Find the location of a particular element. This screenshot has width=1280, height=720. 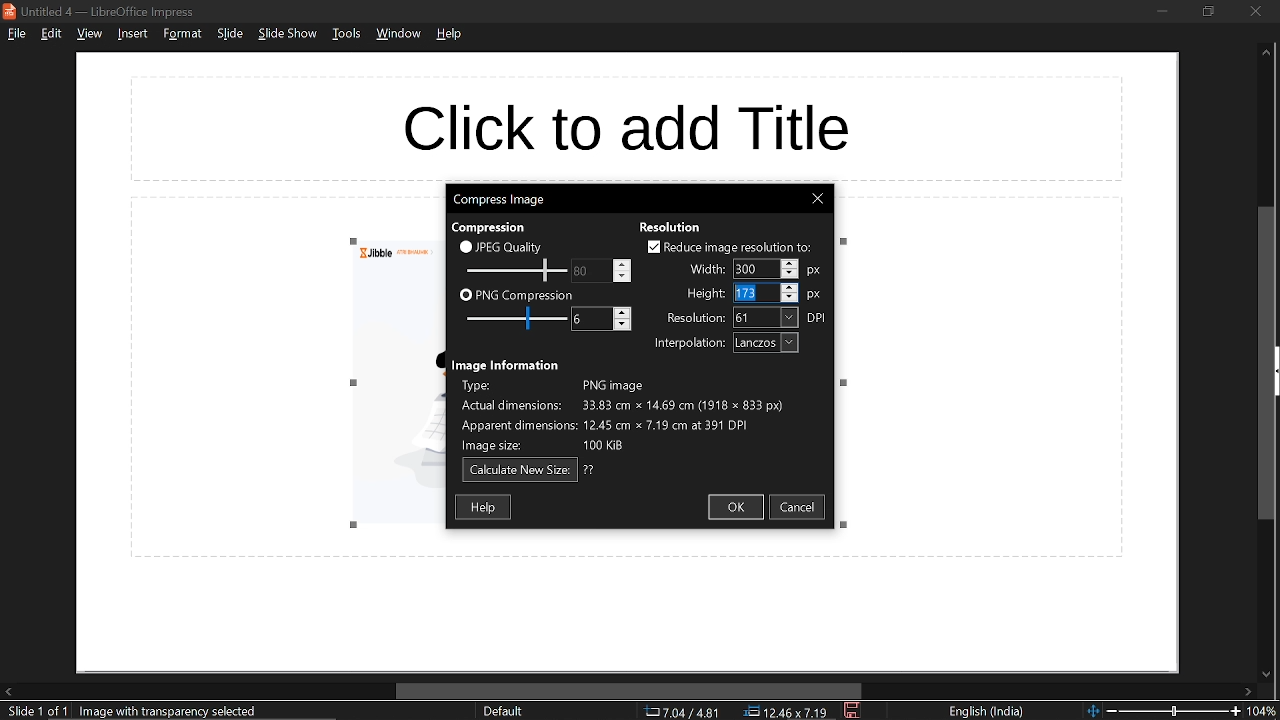

Decrease  is located at coordinates (623, 326).